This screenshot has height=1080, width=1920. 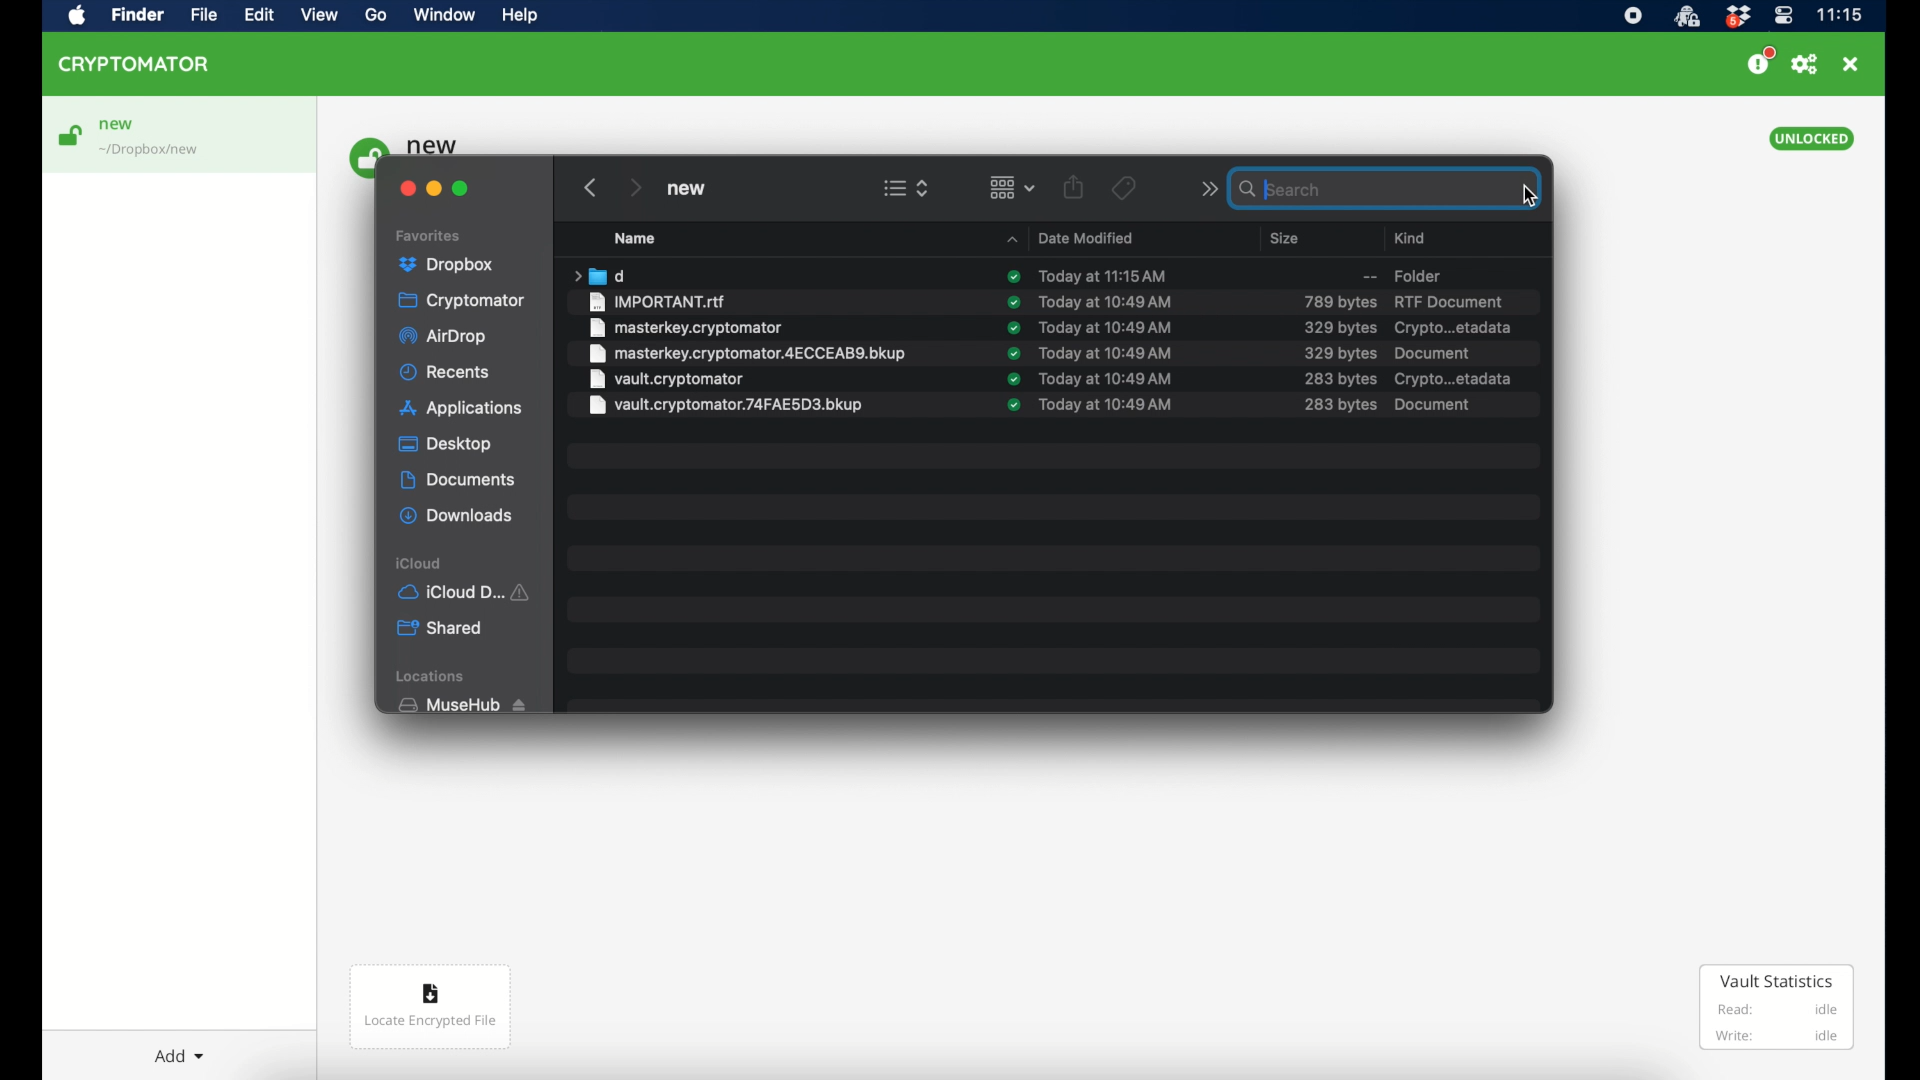 I want to click on file, so click(x=727, y=408).